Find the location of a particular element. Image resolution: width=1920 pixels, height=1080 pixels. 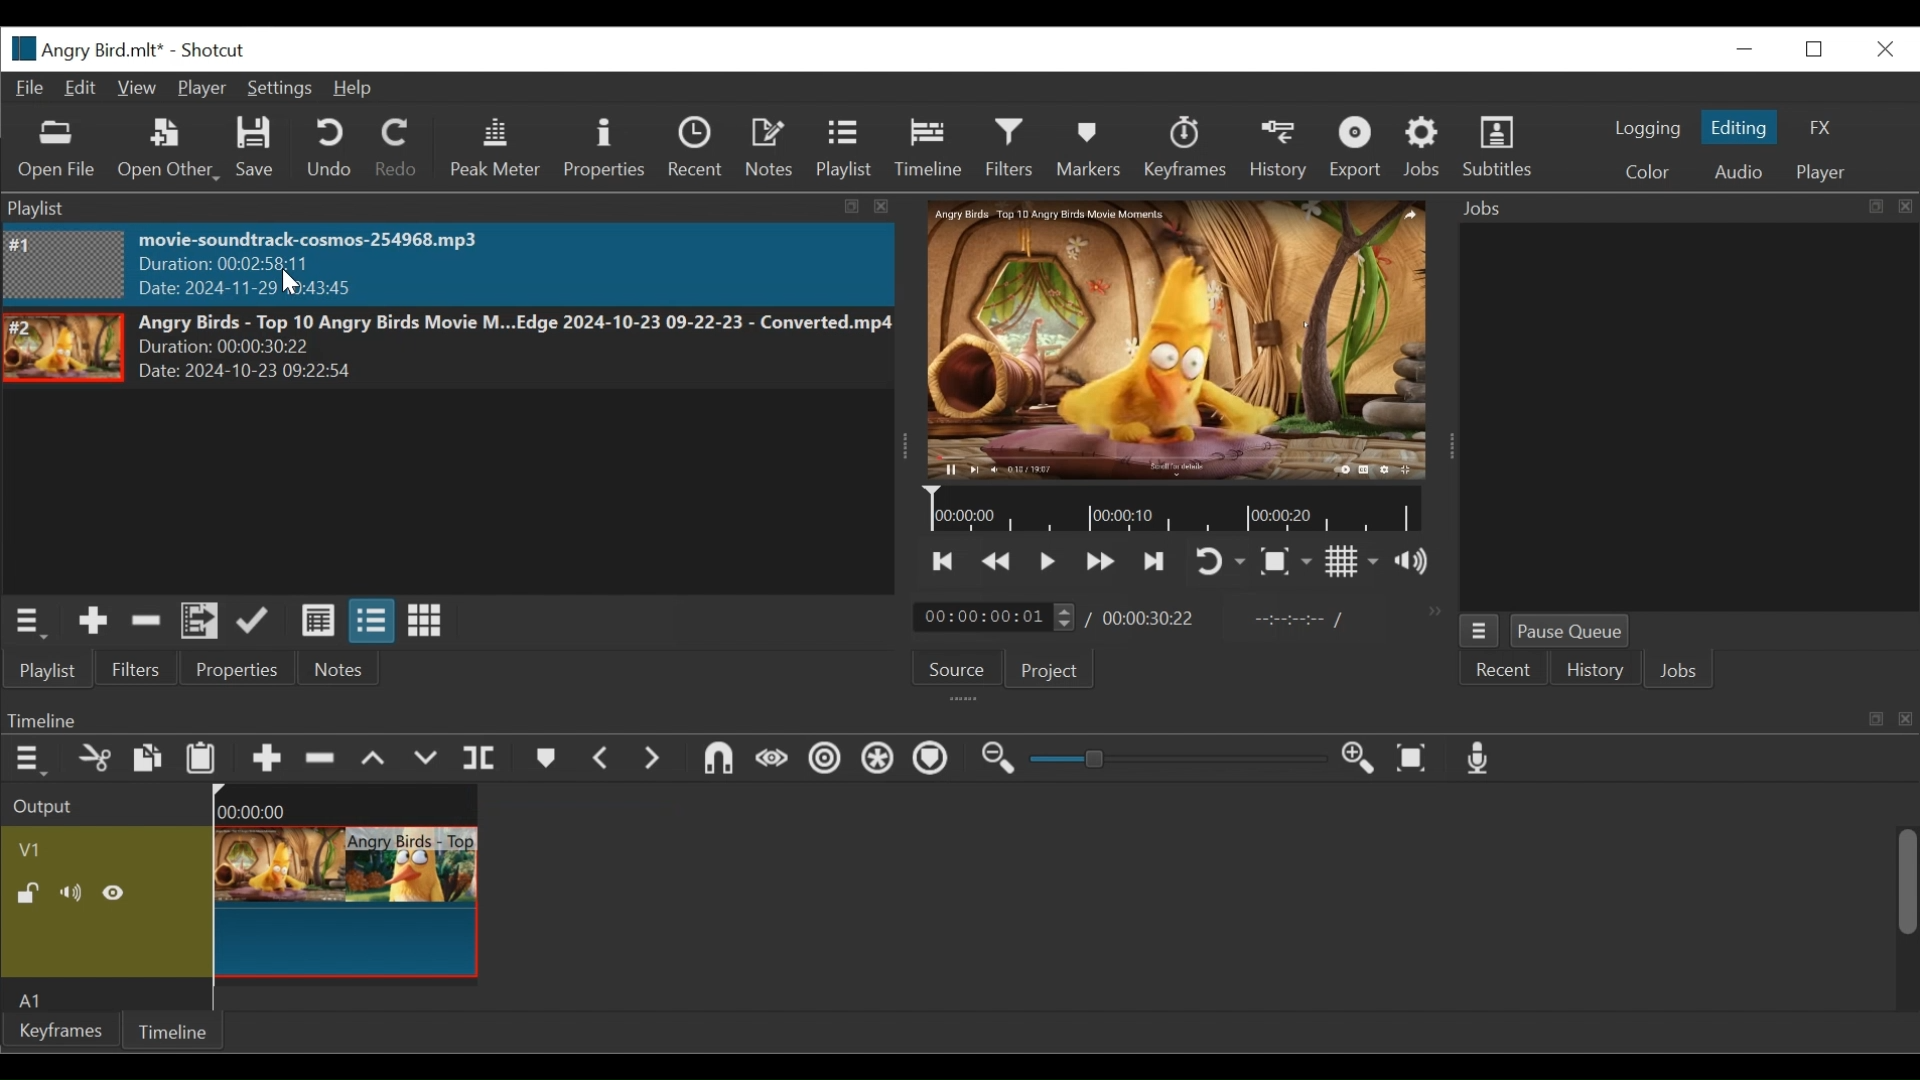

Cut is located at coordinates (94, 759).